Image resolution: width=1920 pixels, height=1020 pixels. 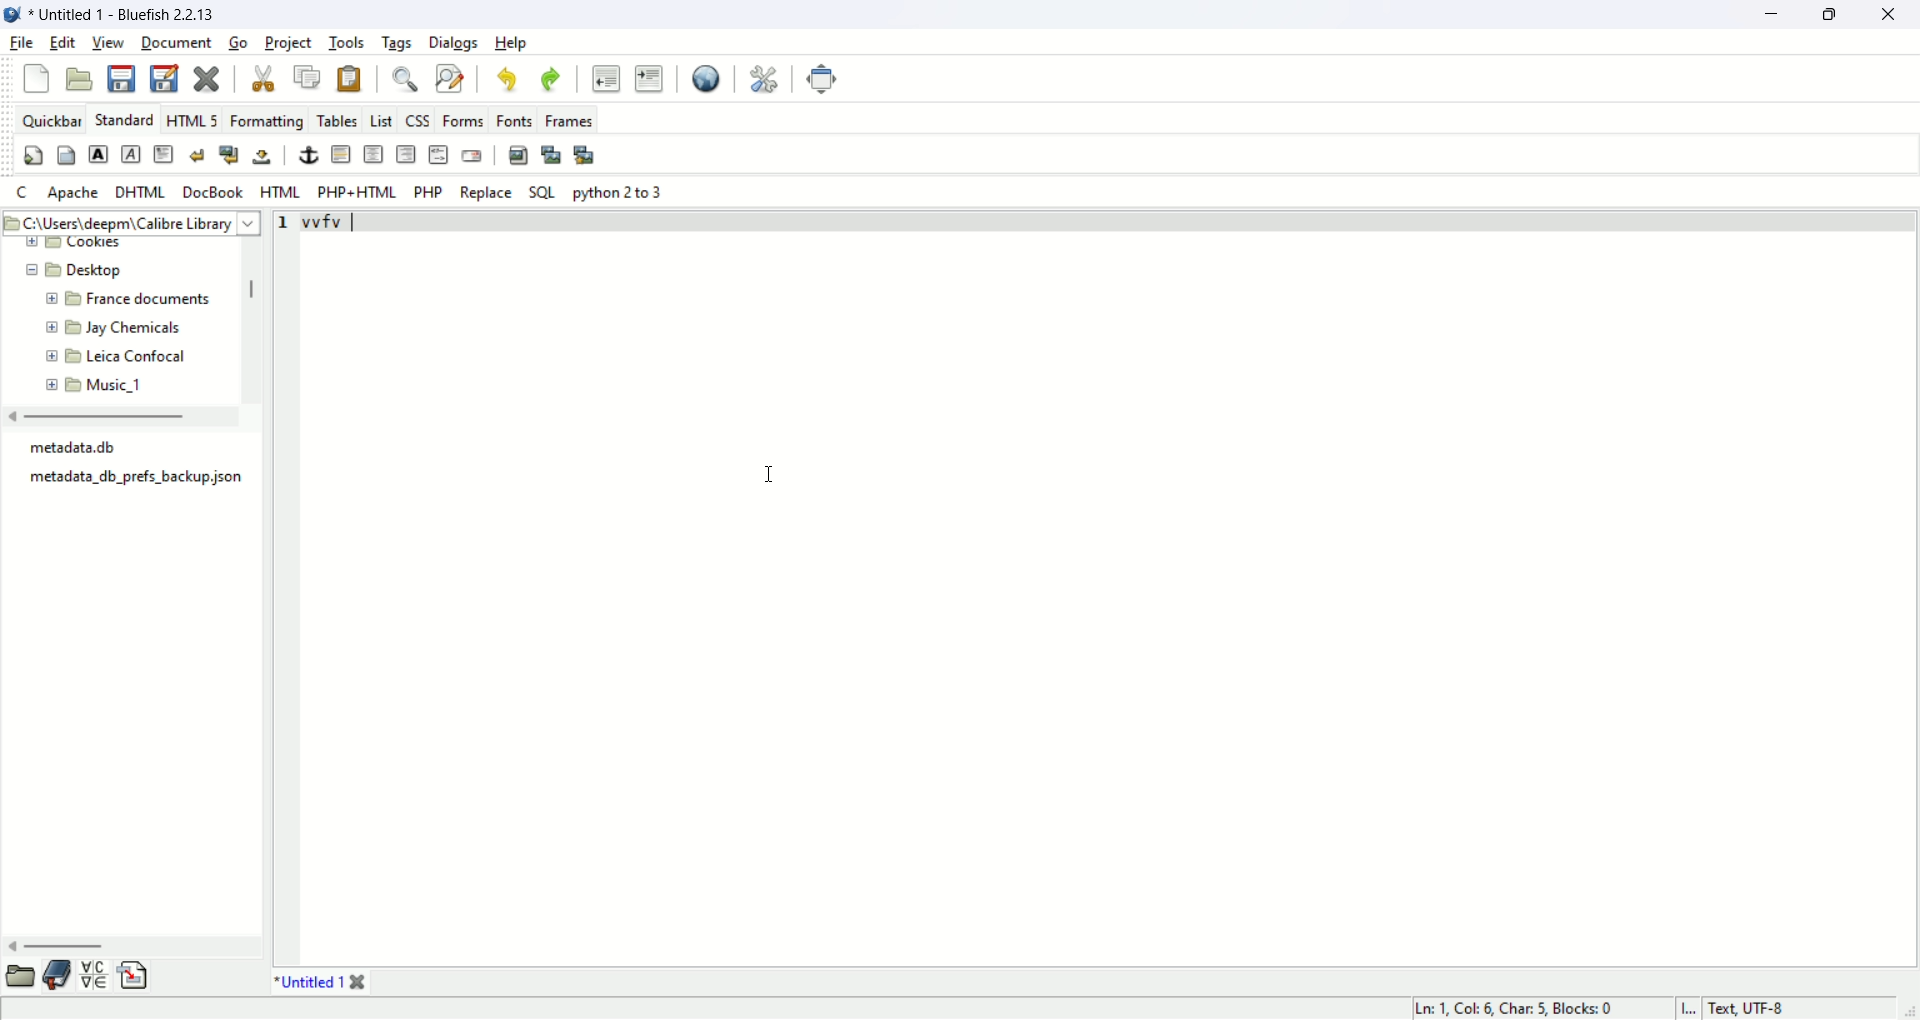 I want to click on tables, so click(x=336, y=121).